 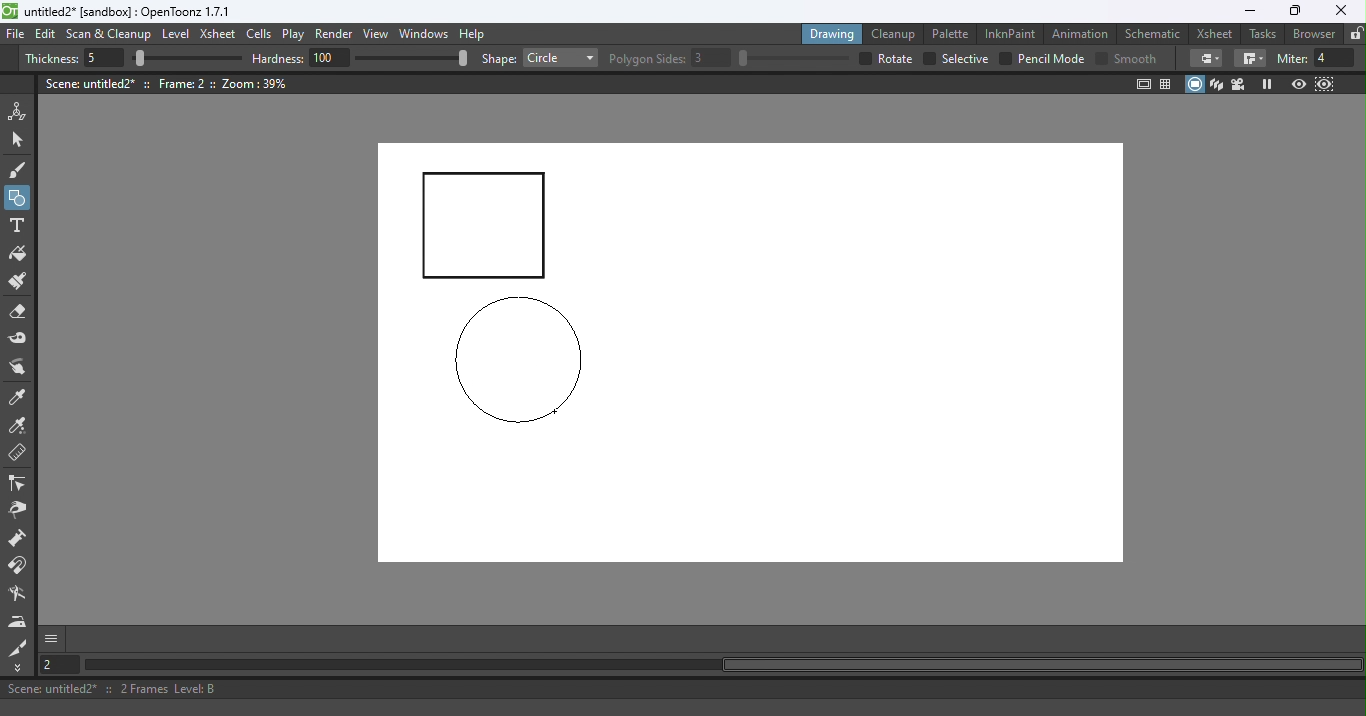 I want to click on Windows, so click(x=425, y=35).